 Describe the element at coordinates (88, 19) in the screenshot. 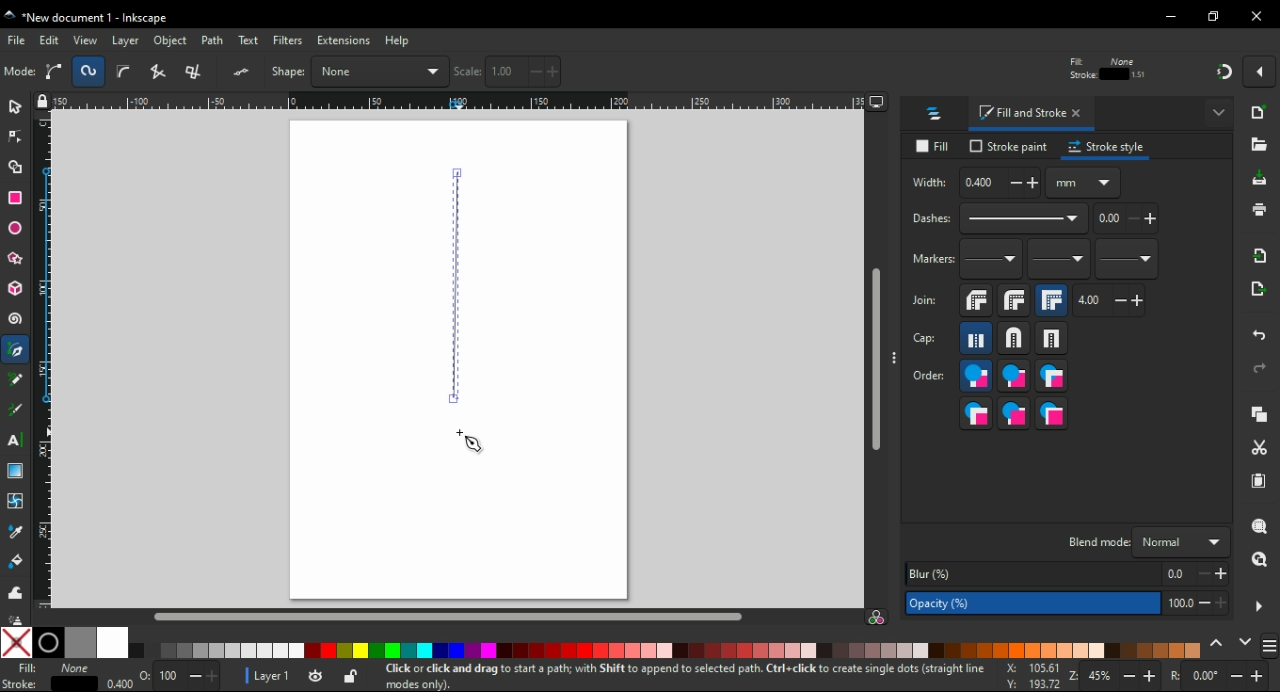

I see `"New document 1 - Inkscape` at that location.